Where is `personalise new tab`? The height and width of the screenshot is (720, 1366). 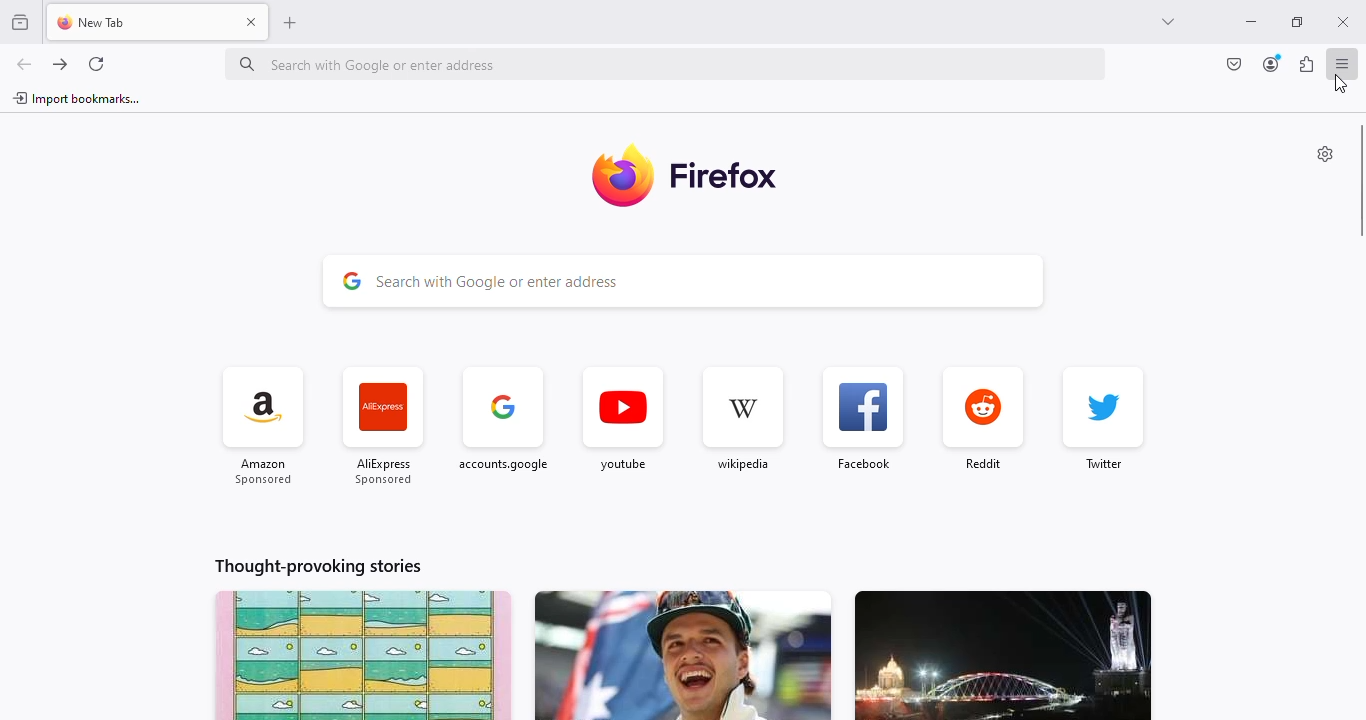 personalise new tab is located at coordinates (1325, 154).